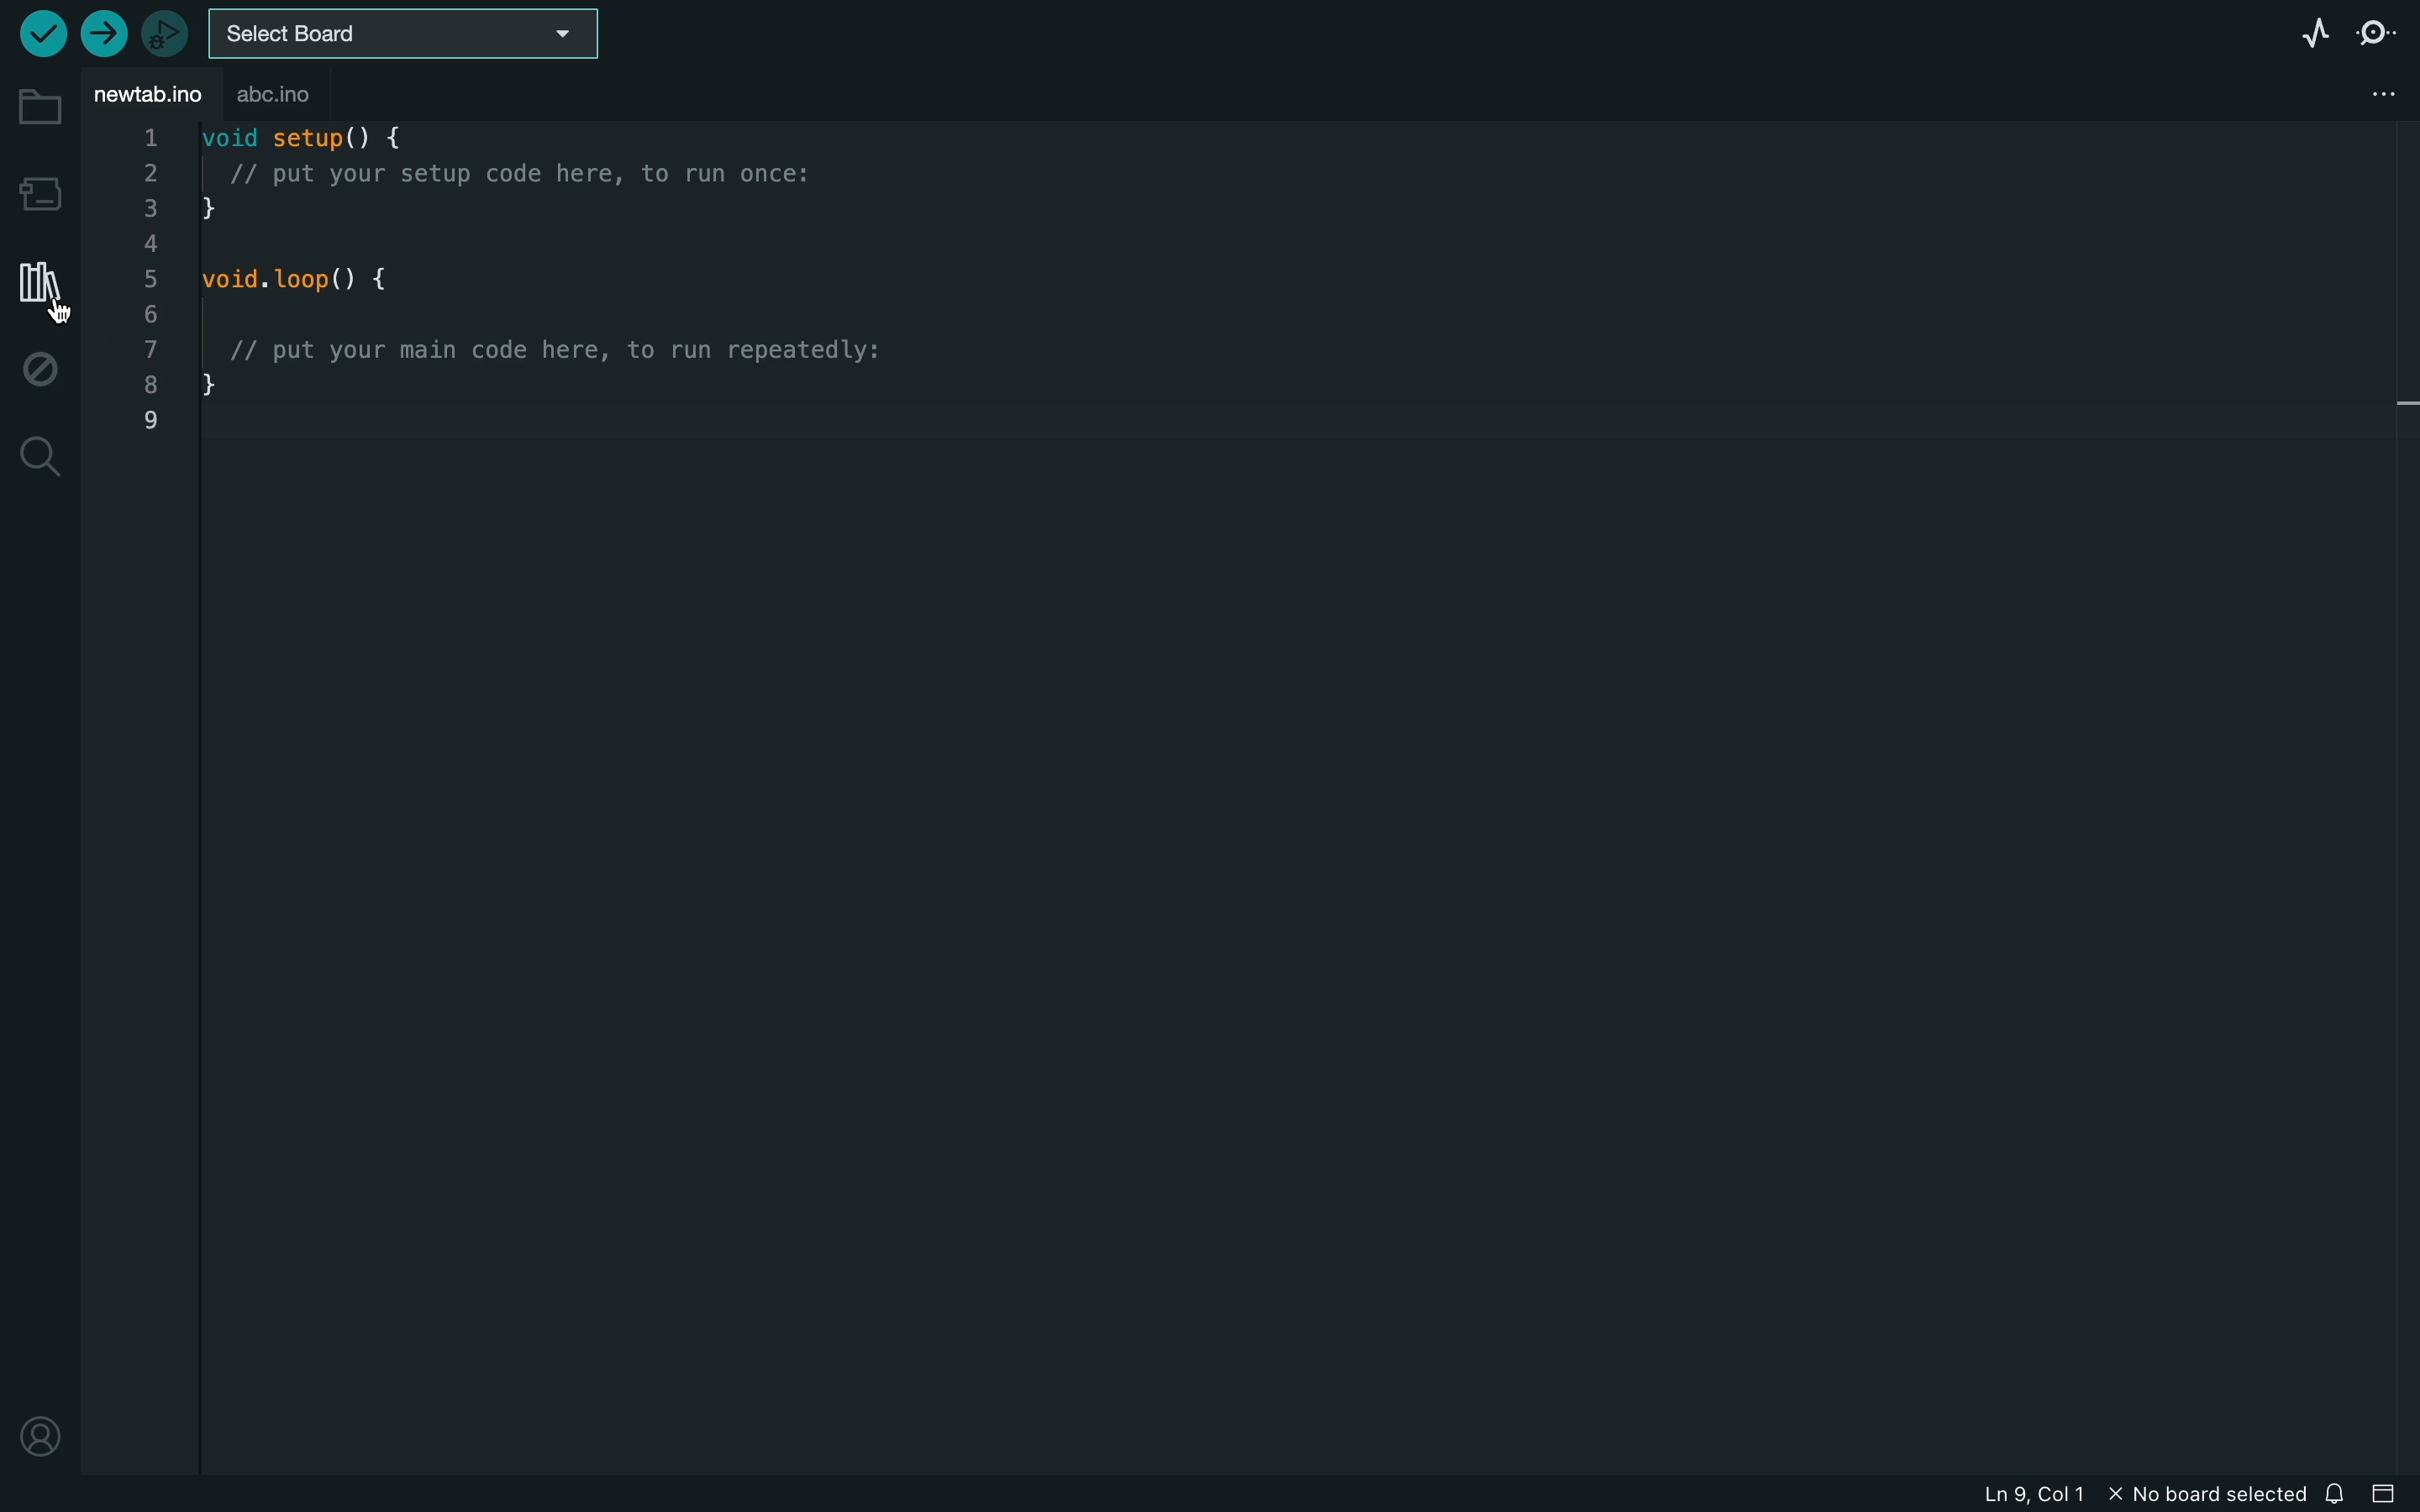  I want to click on close slide bar, so click(2384, 1496).